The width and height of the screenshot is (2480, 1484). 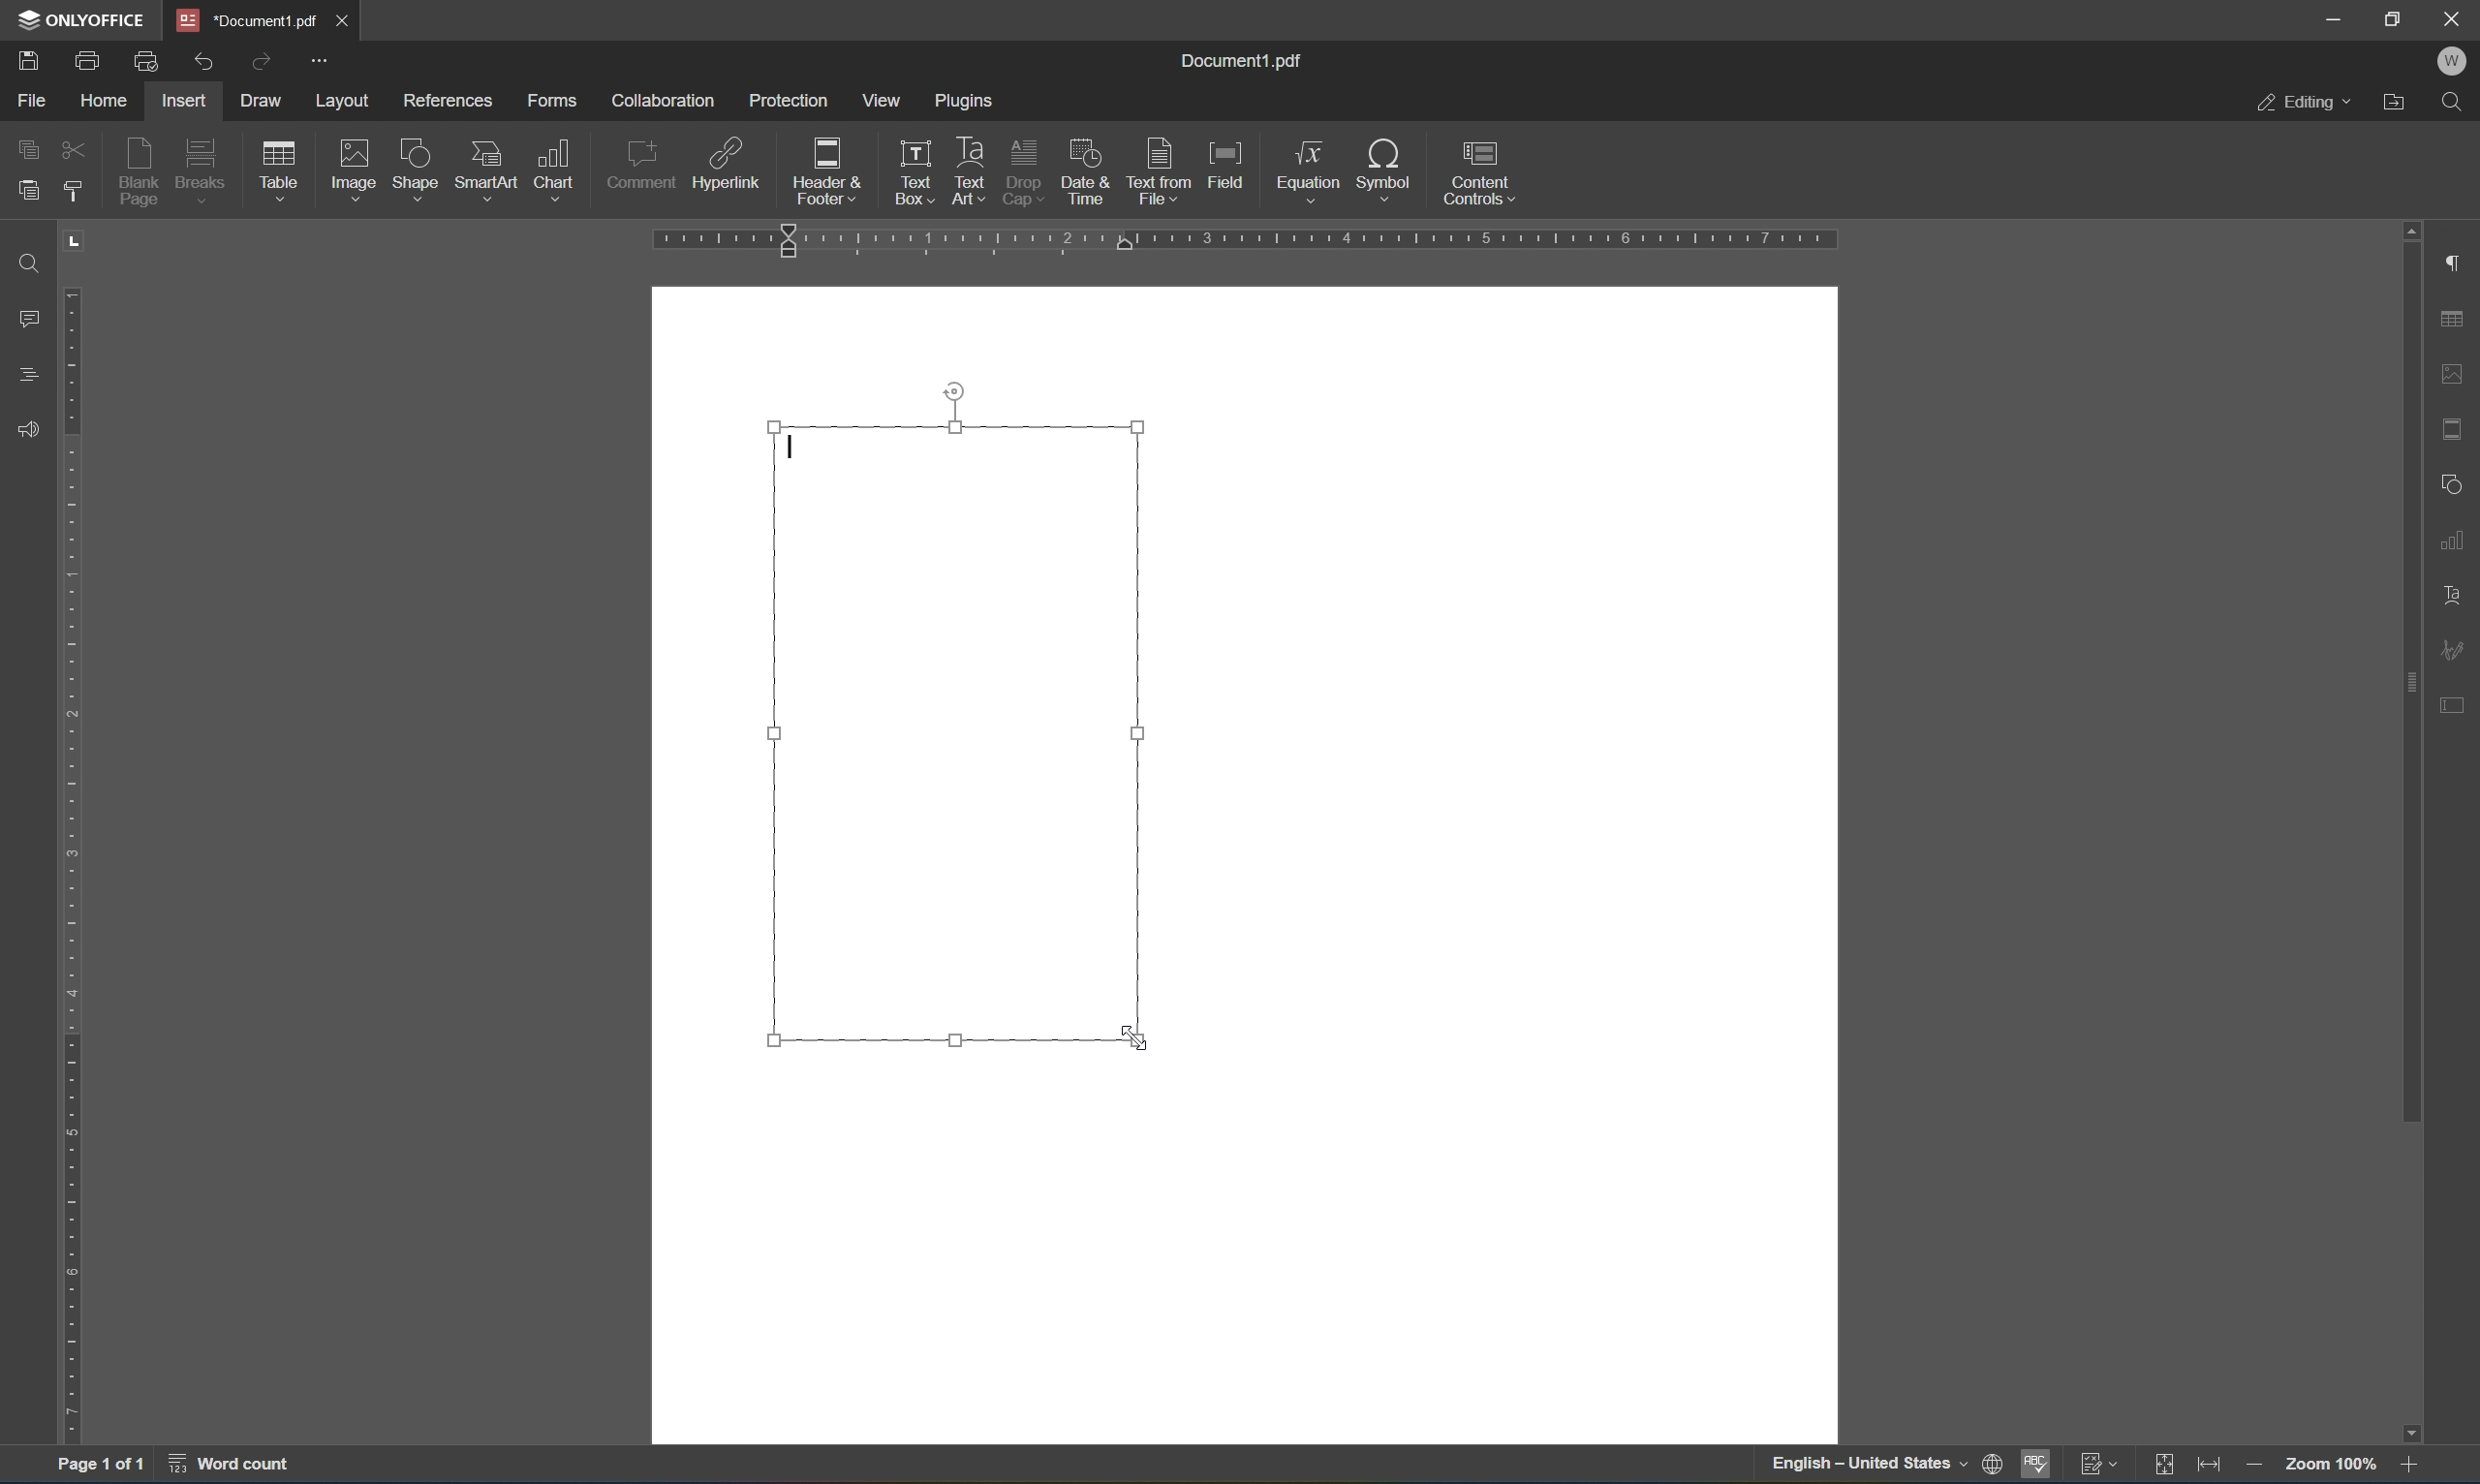 I want to click on table, so click(x=280, y=174).